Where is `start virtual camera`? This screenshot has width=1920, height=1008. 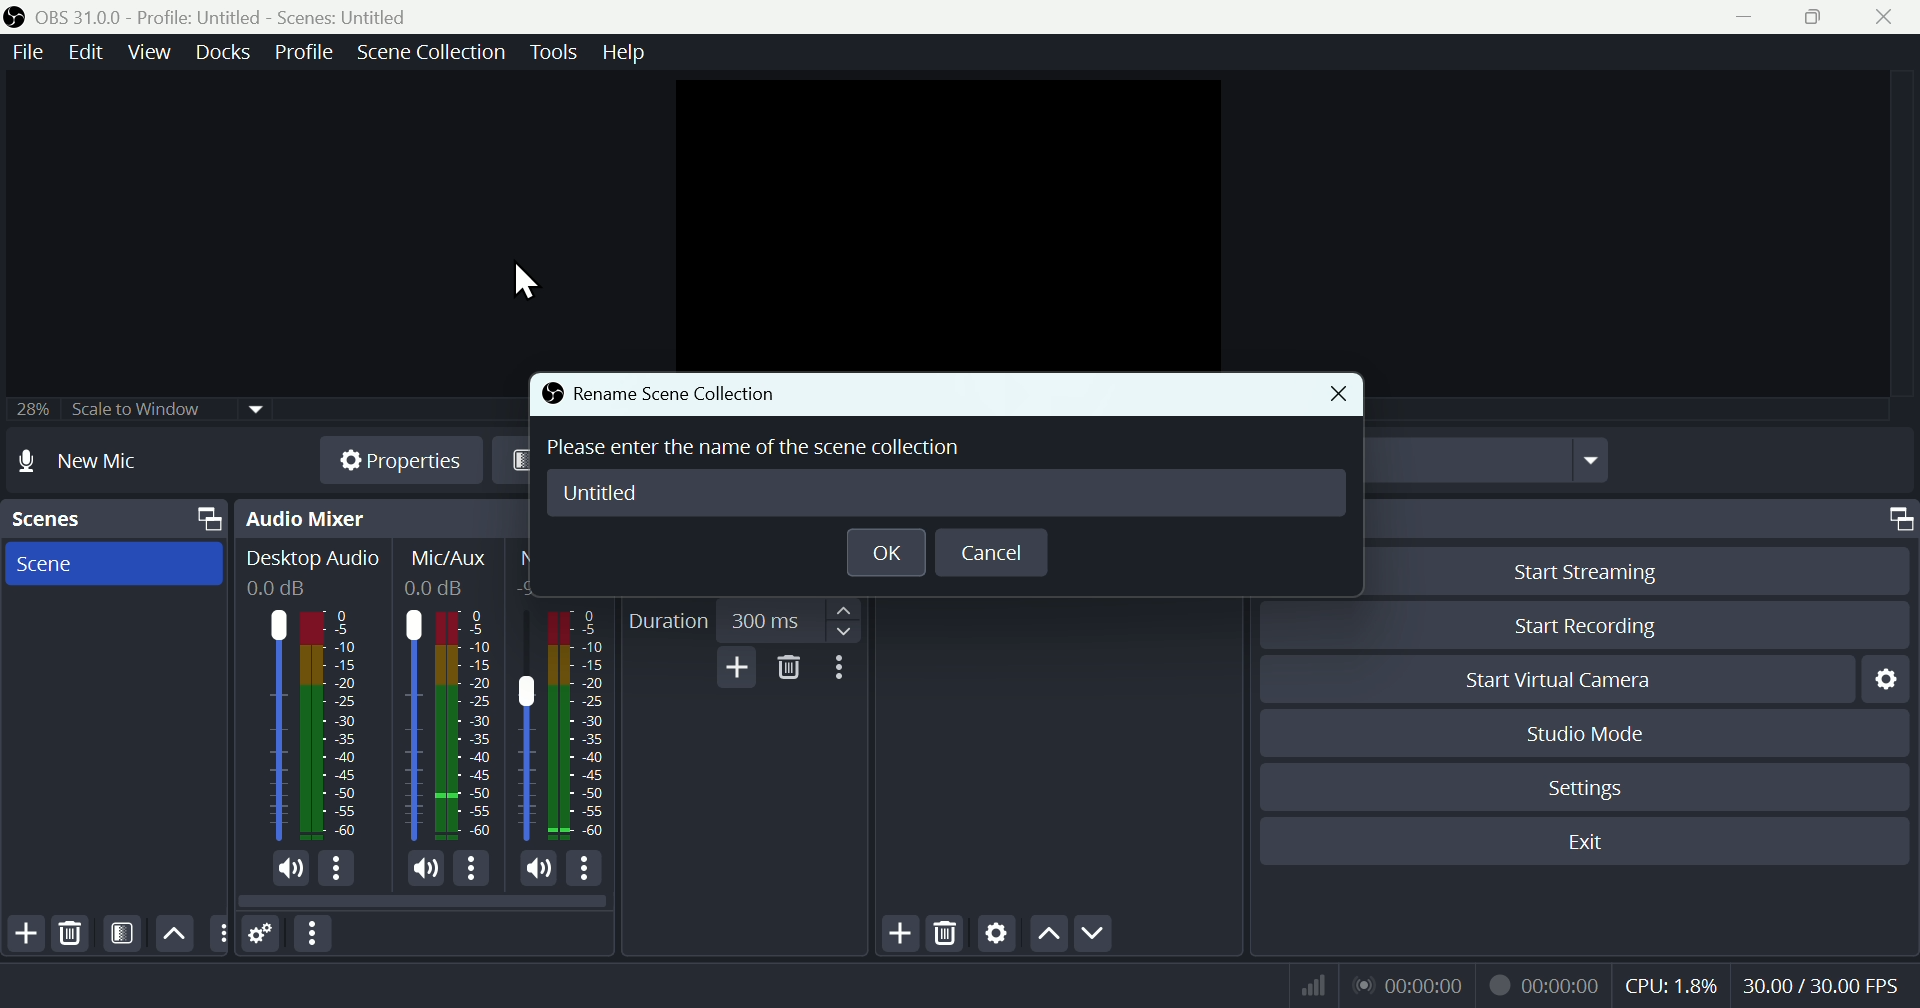 start virtual camera is located at coordinates (1543, 681).